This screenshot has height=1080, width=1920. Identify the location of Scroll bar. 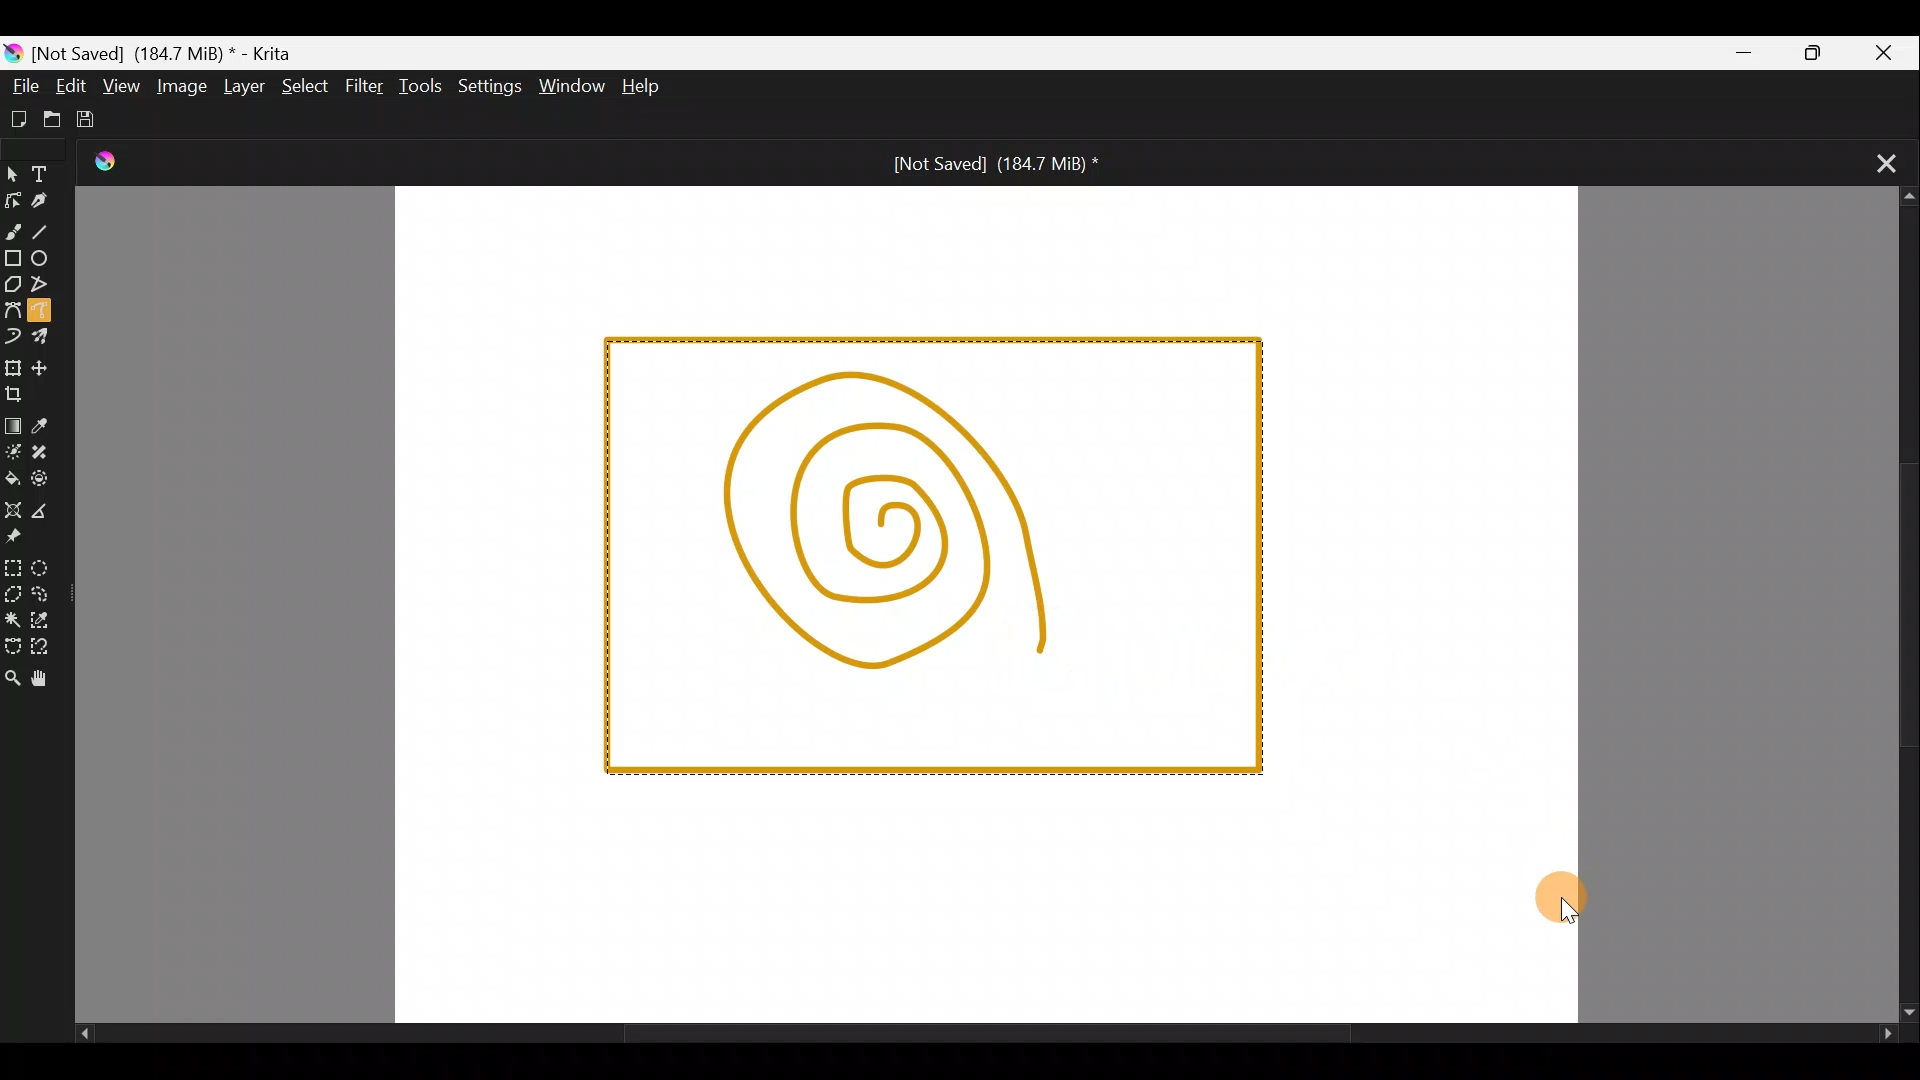
(1891, 606).